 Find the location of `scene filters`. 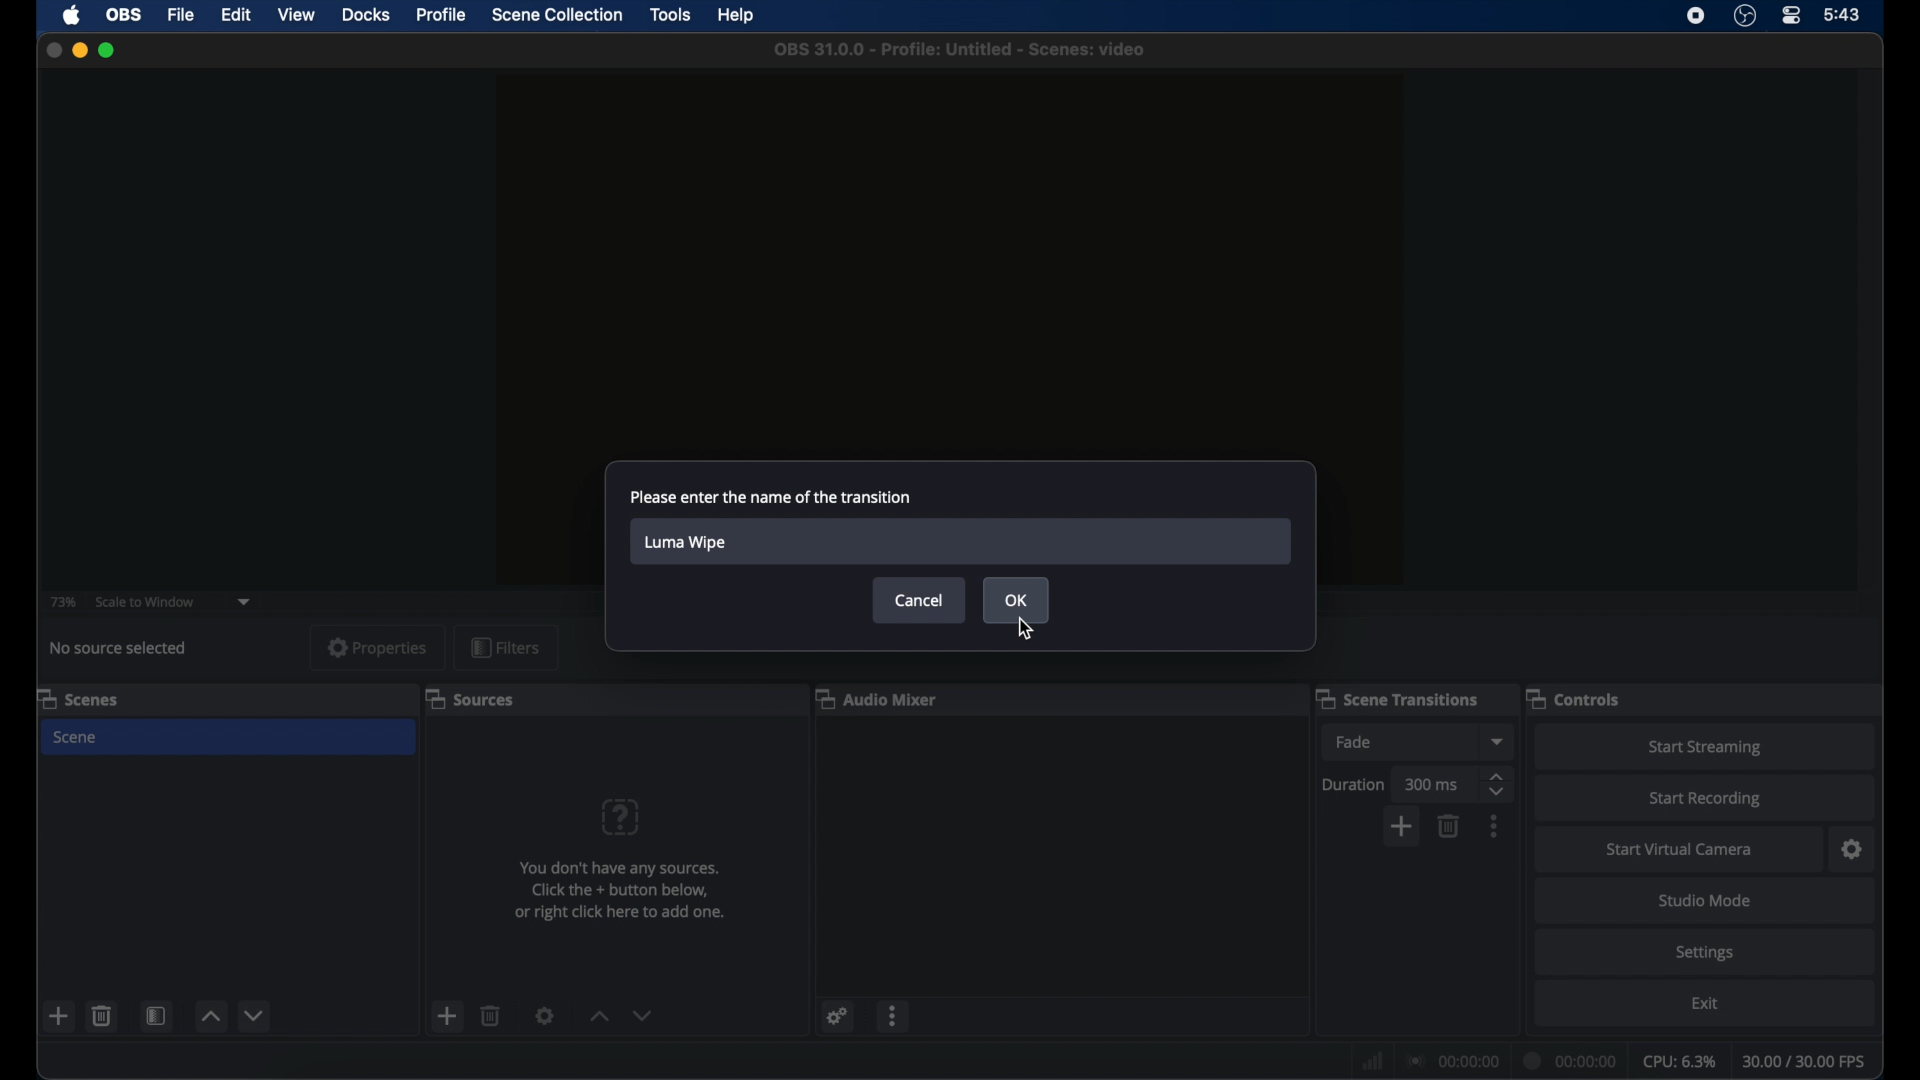

scene filters is located at coordinates (156, 1015).